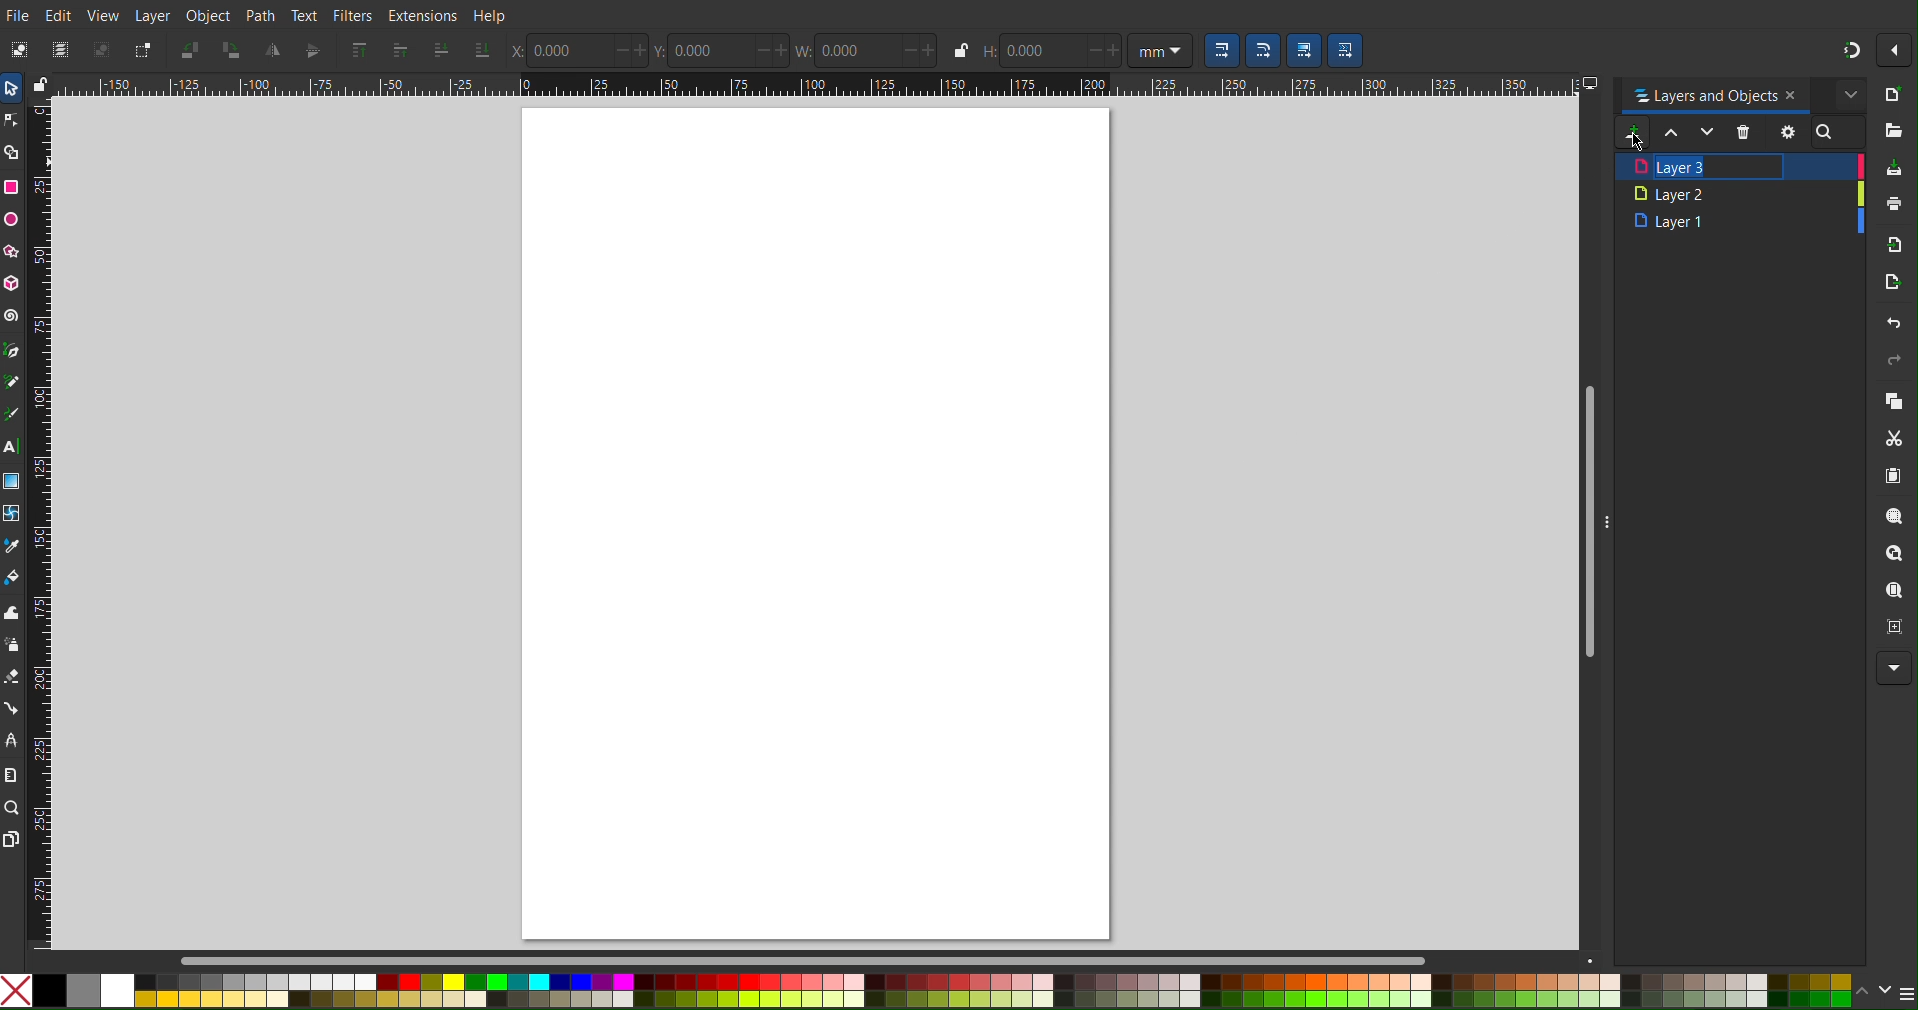 This screenshot has height=1010, width=1918. I want to click on Cut, so click(1889, 438).